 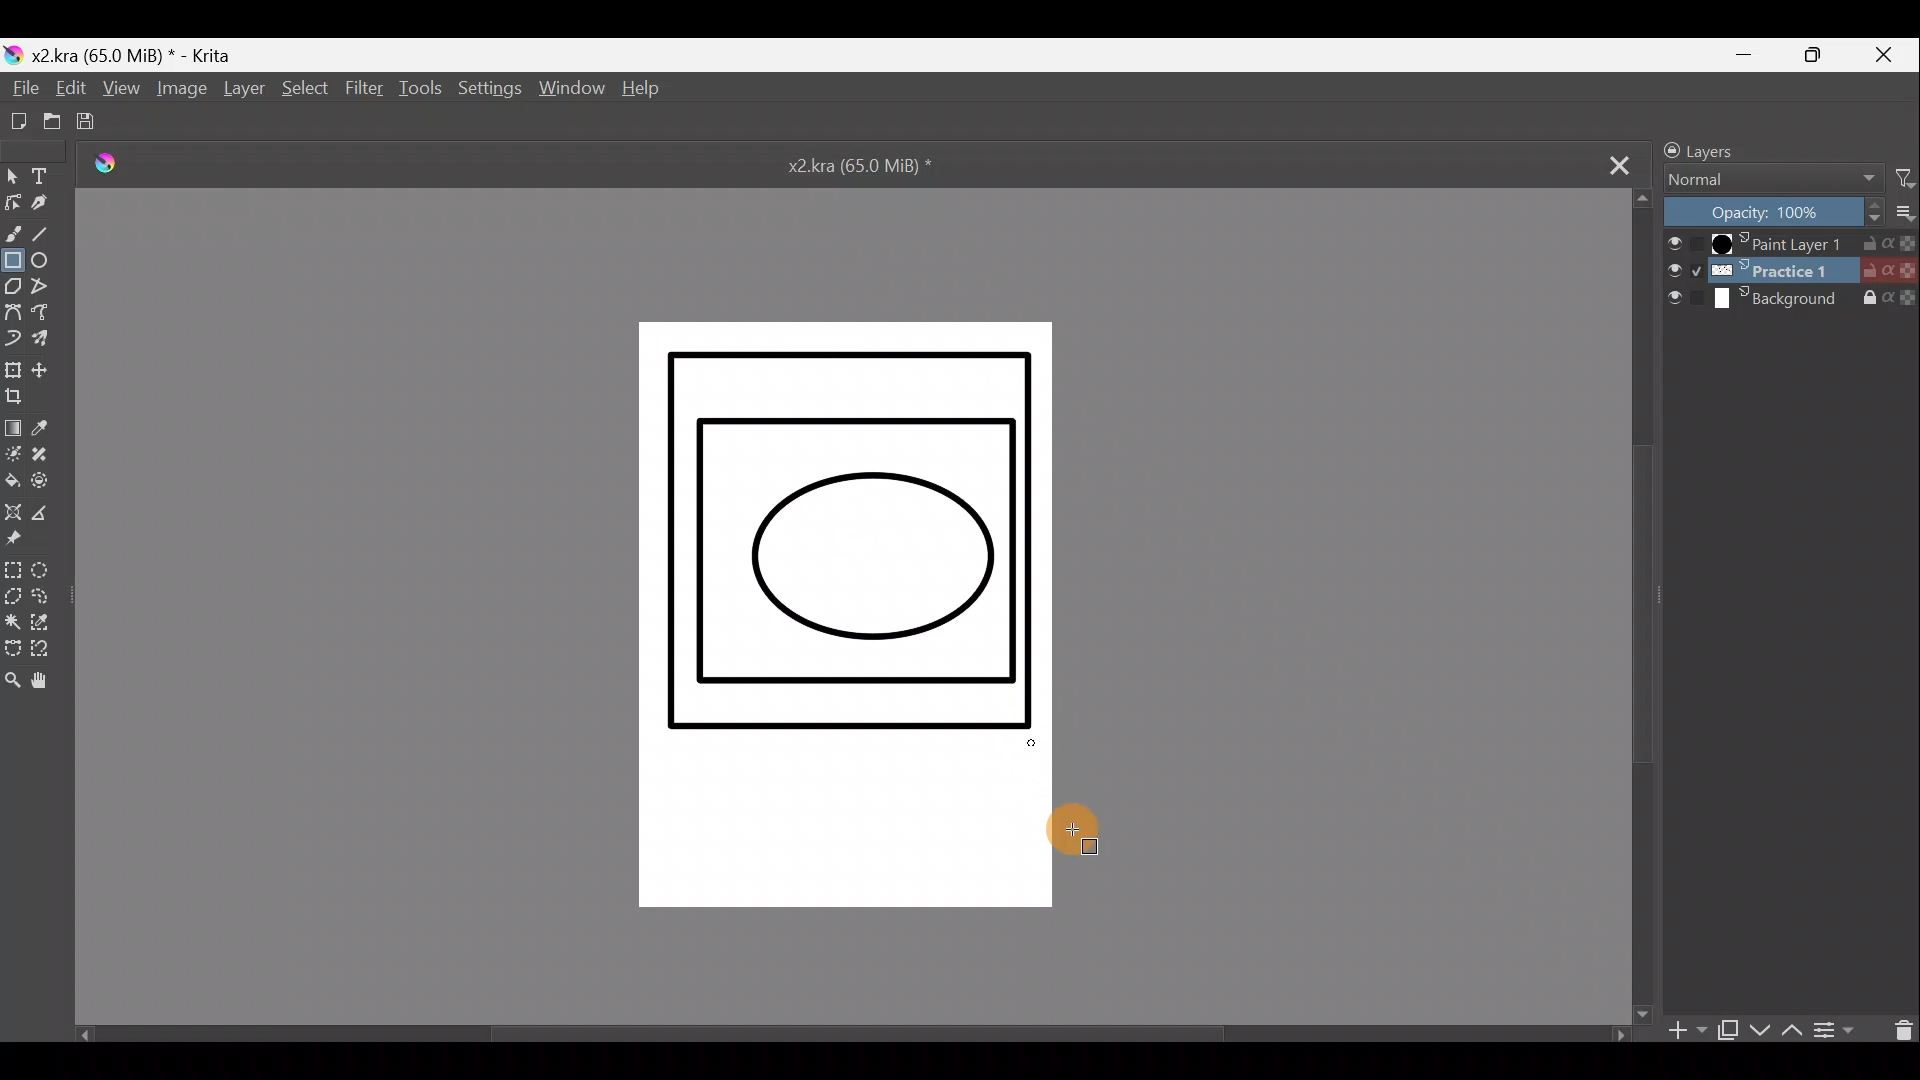 I want to click on Tools, so click(x=421, y=88).